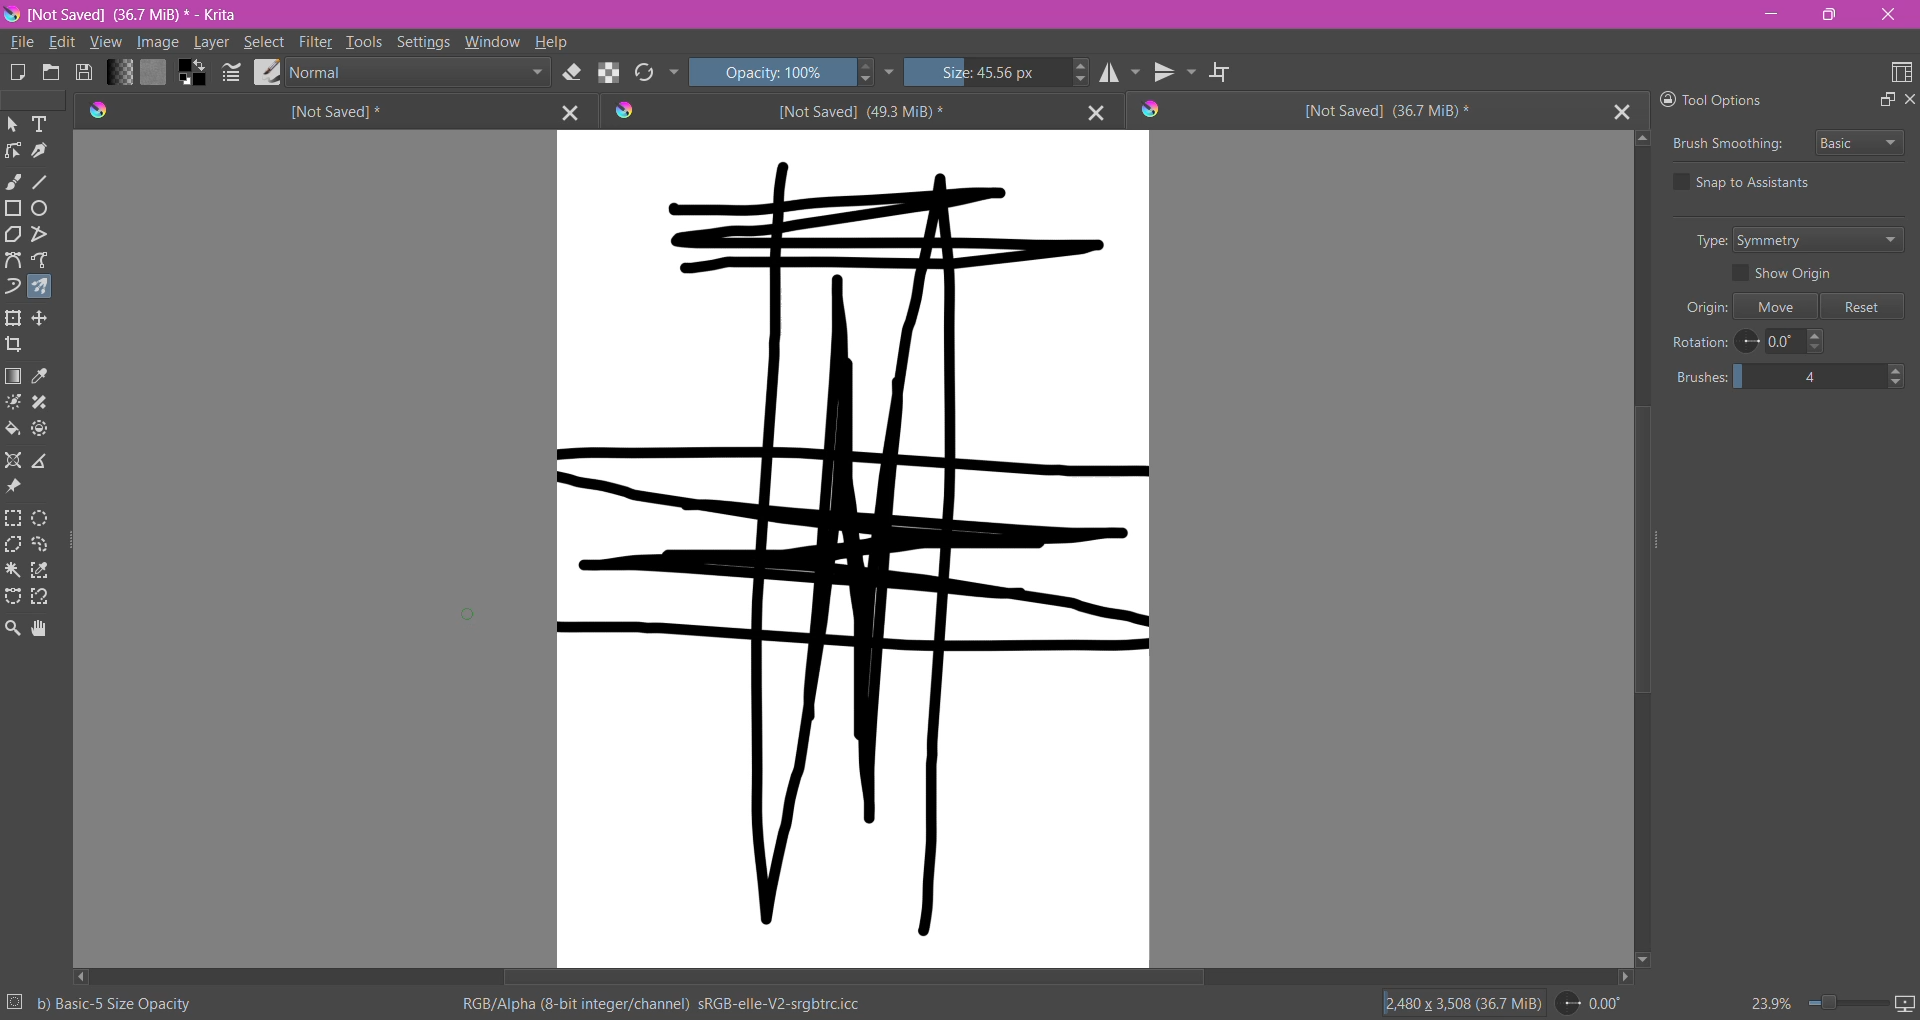 Image resolution: width=1920 pixels, height=1020 pixels. Describe the element at coordinates (643, 73) in the screenshot. I see `Reload Original Presets` at that location.